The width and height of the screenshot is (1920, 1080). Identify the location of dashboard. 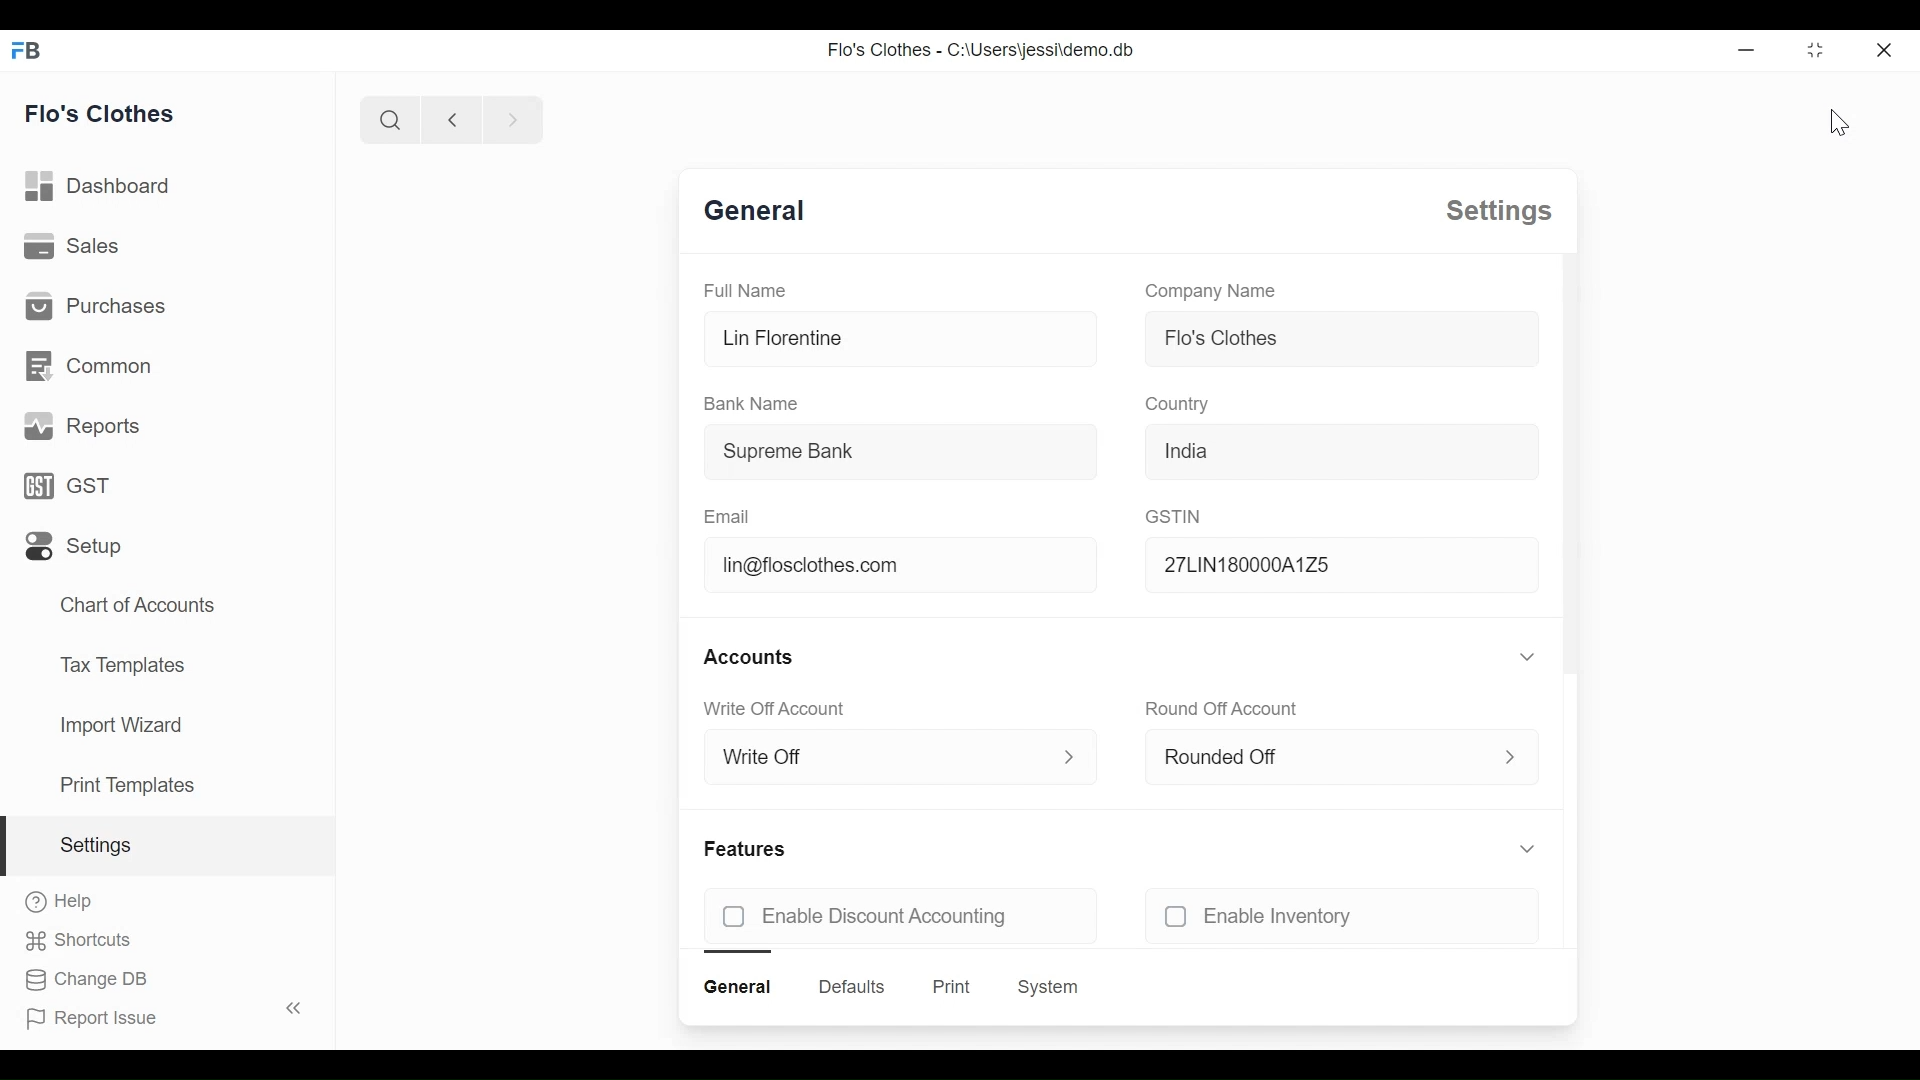
(99, 186).